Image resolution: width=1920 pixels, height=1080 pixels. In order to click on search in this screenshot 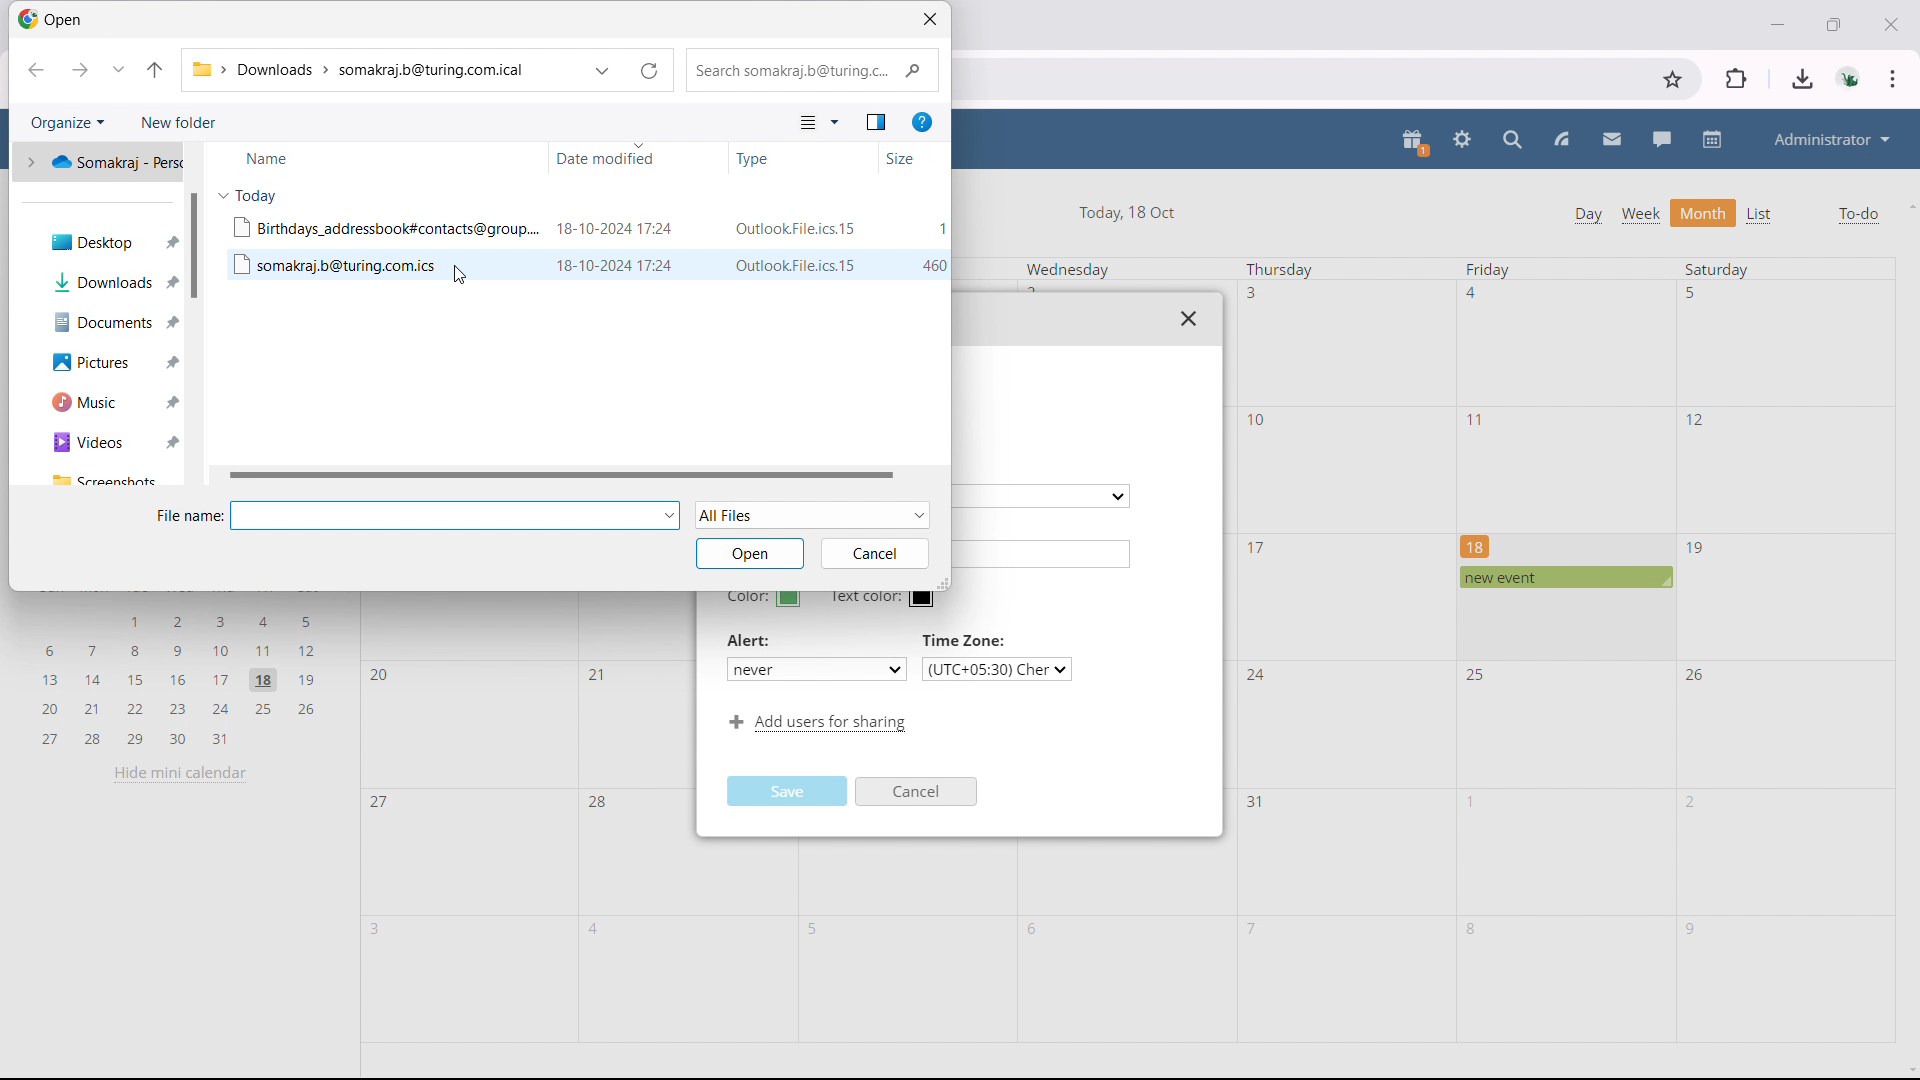, I will do `click(1514, 140)`.